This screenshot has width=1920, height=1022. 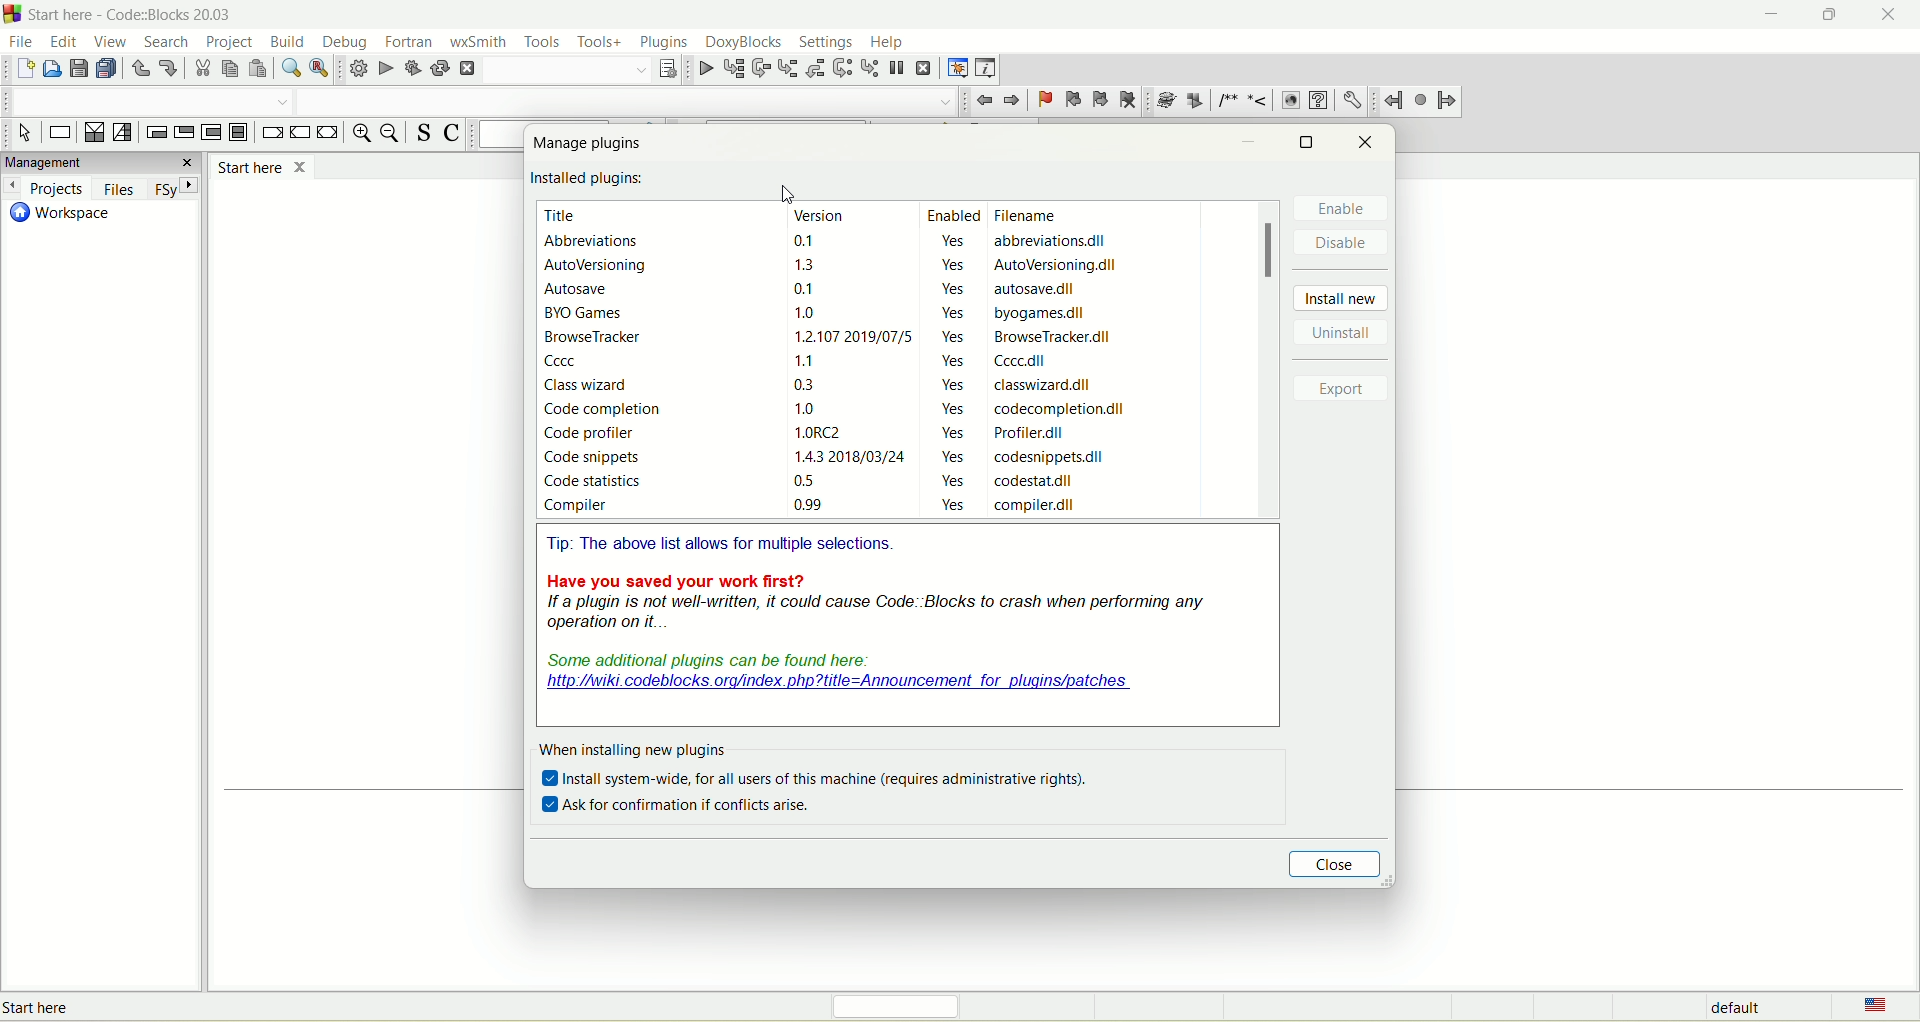 I want to click on instruction, so click(x=59, y=134).